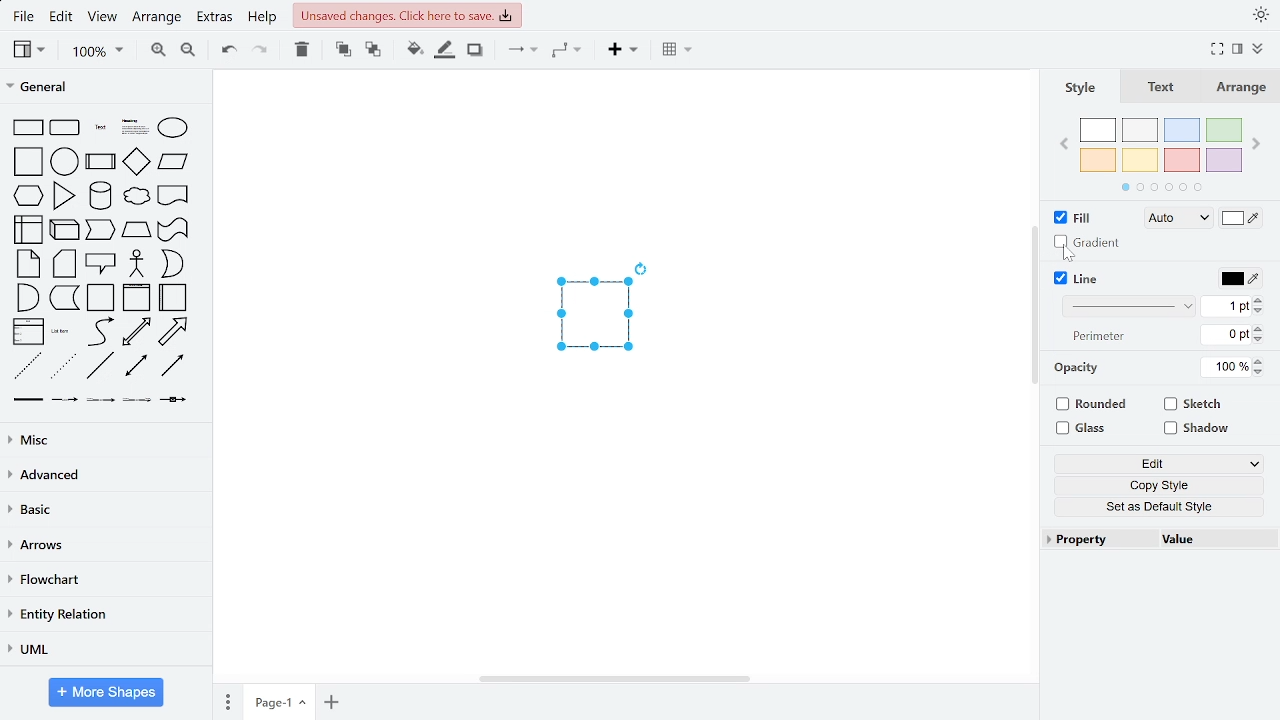 Image resolution: width=1280 pixels, height=720 pixels. What do you see at coordinates (133, 230) in the screenshot?
I see `general shapes` at bounding box center [133, 230].